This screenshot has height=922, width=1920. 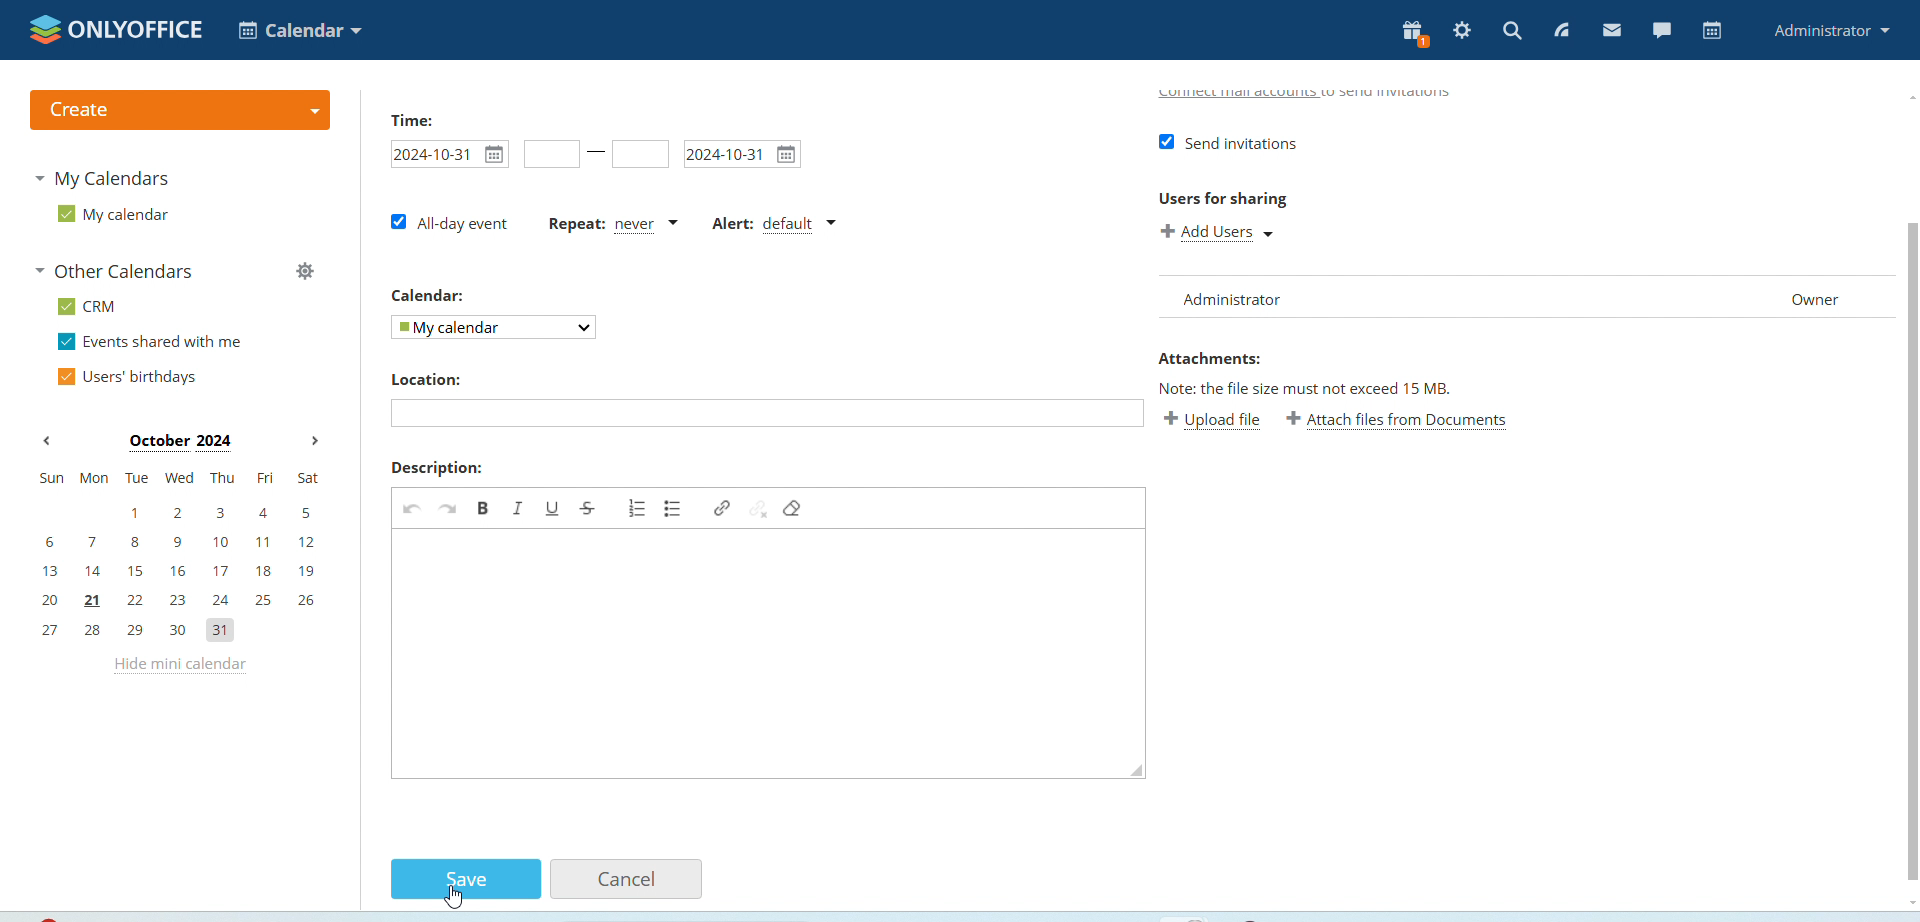 What do you see at coordinates (148, 341) in the screenshot?
I see `events shared with me` at bounding box center [148, 341].